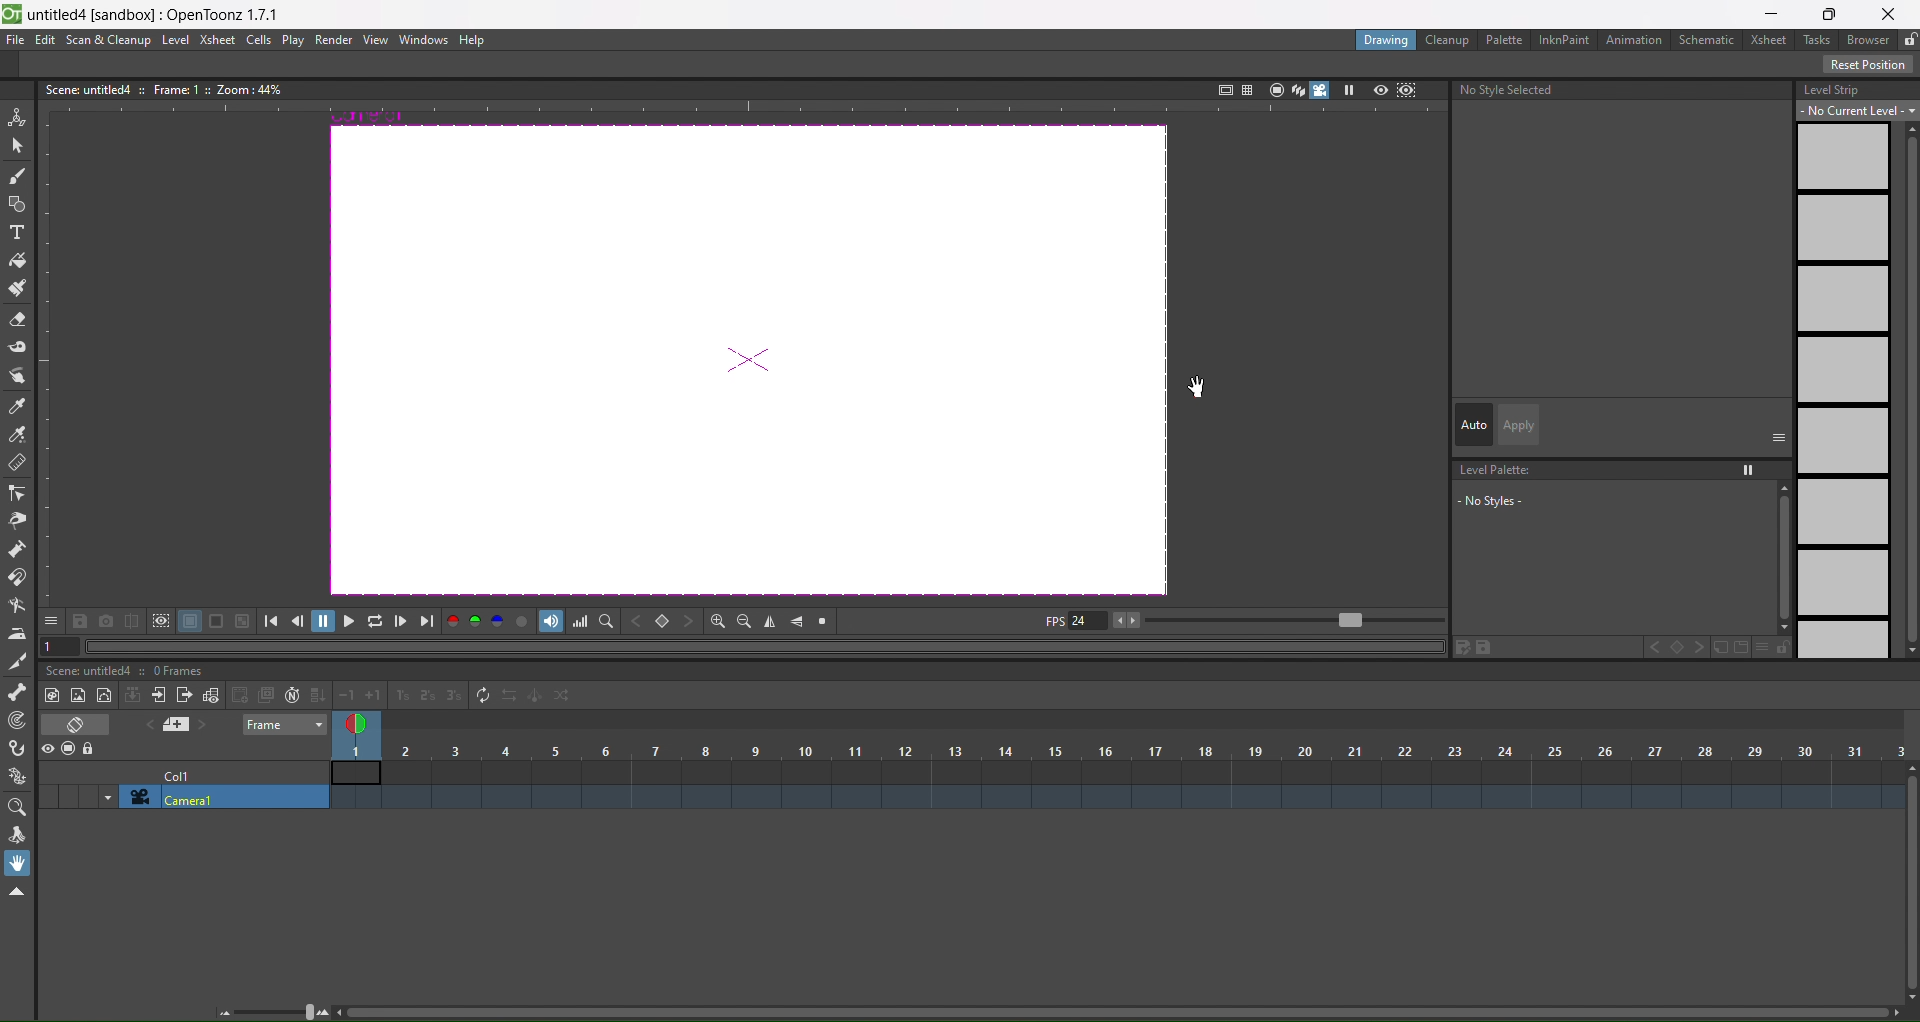 This screenshot has height=1022, width=1920. What do you see at coordinates (16, 520) in the screenshot?
I see `pinch tool` at bounding box center [16, 520].